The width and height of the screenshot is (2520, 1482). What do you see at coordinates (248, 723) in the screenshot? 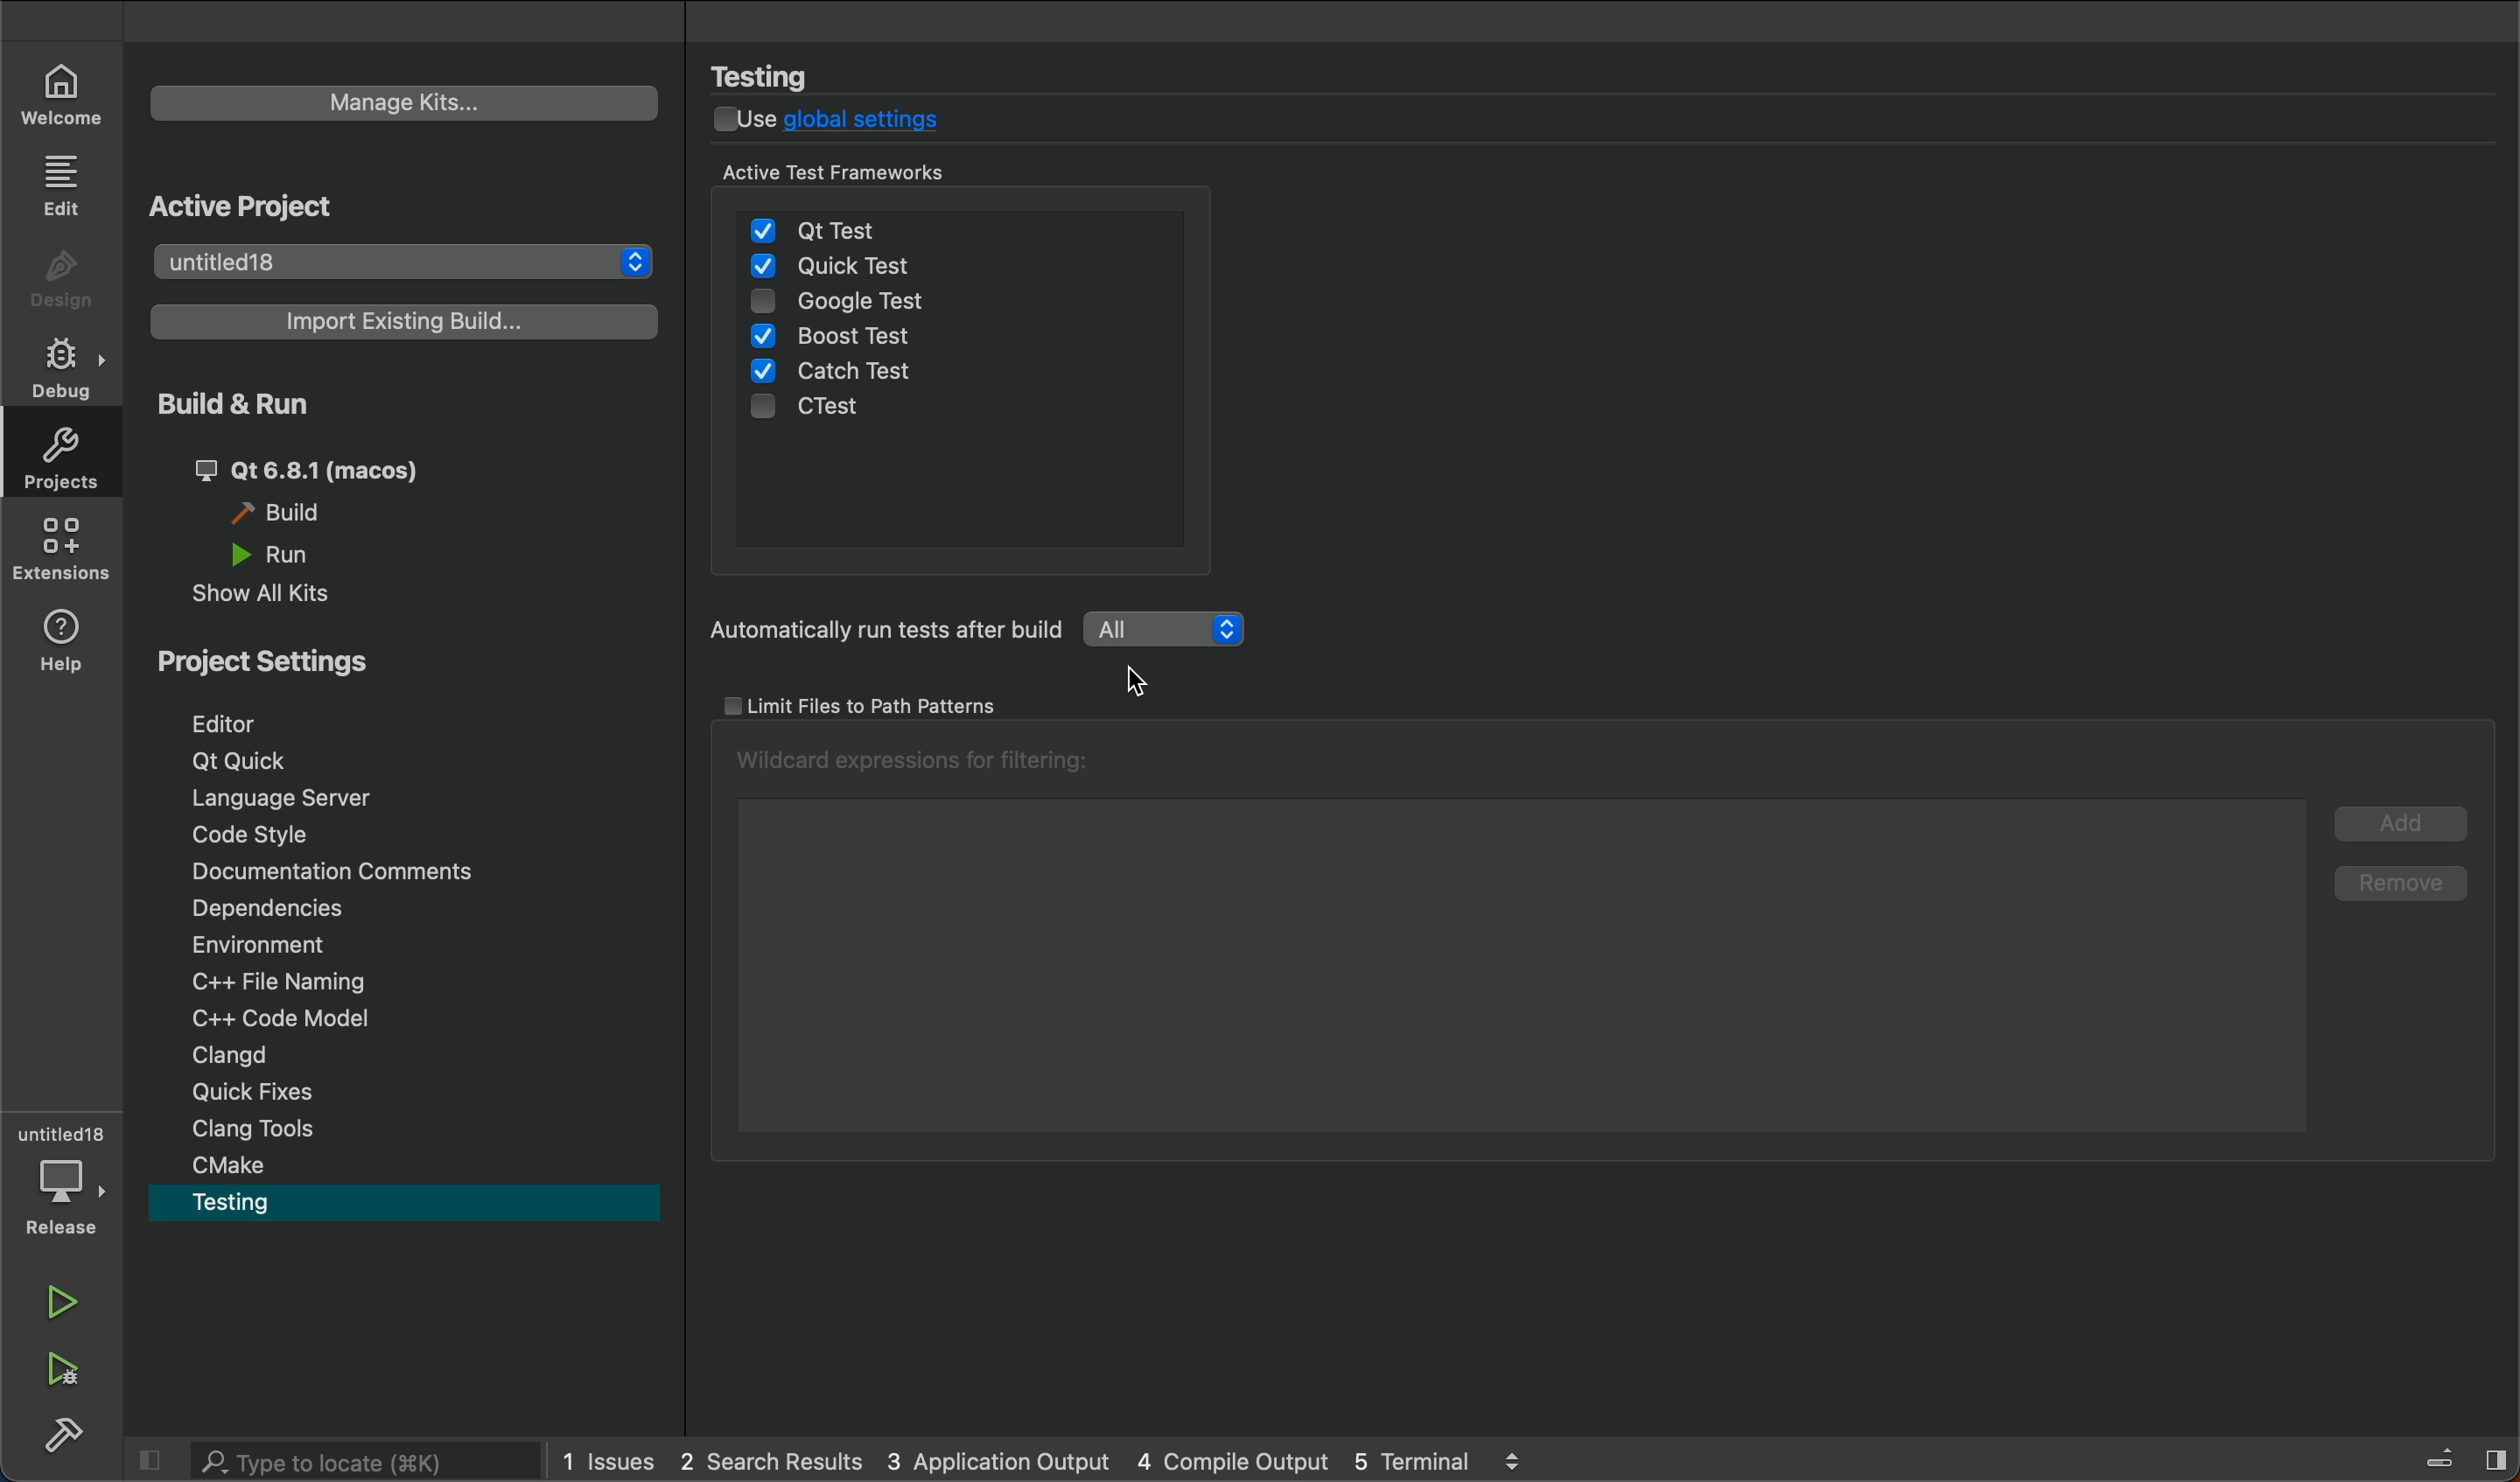
I see `editor` at bounding box center [248, 723].